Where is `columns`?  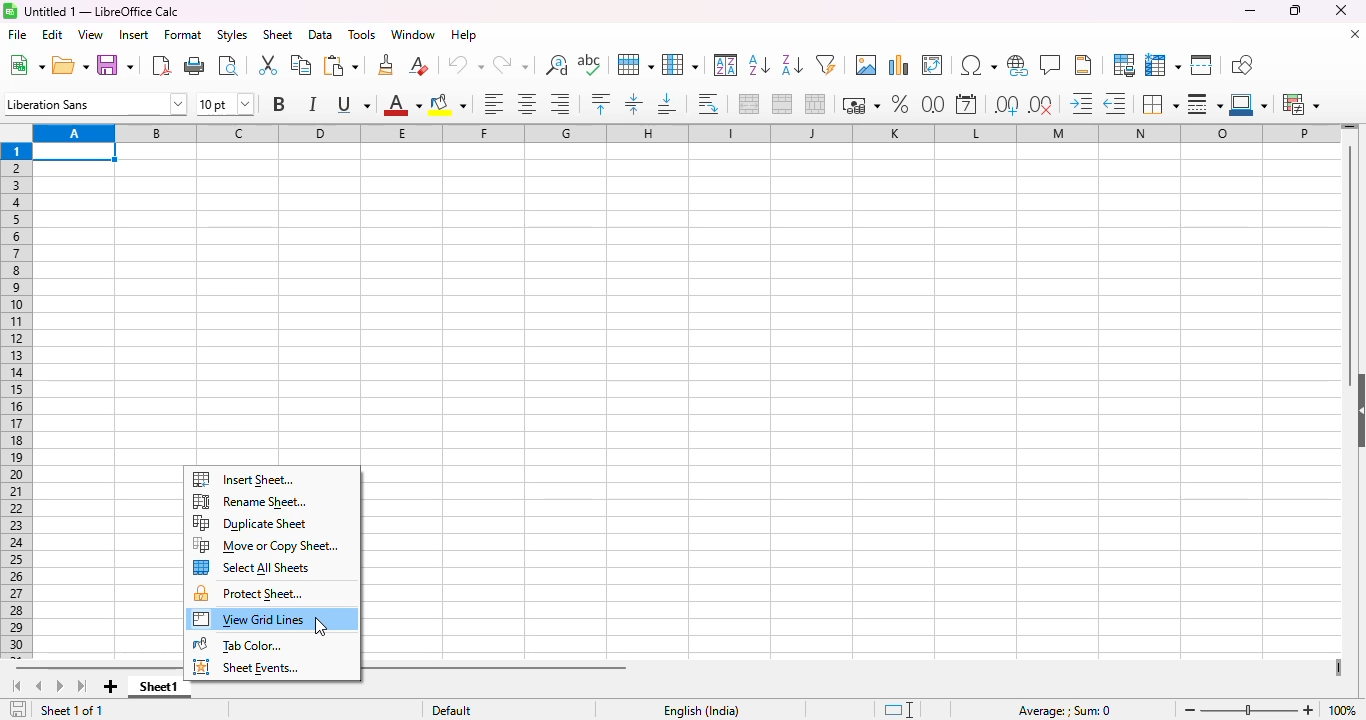
columns is located at coordinates (682, 133).